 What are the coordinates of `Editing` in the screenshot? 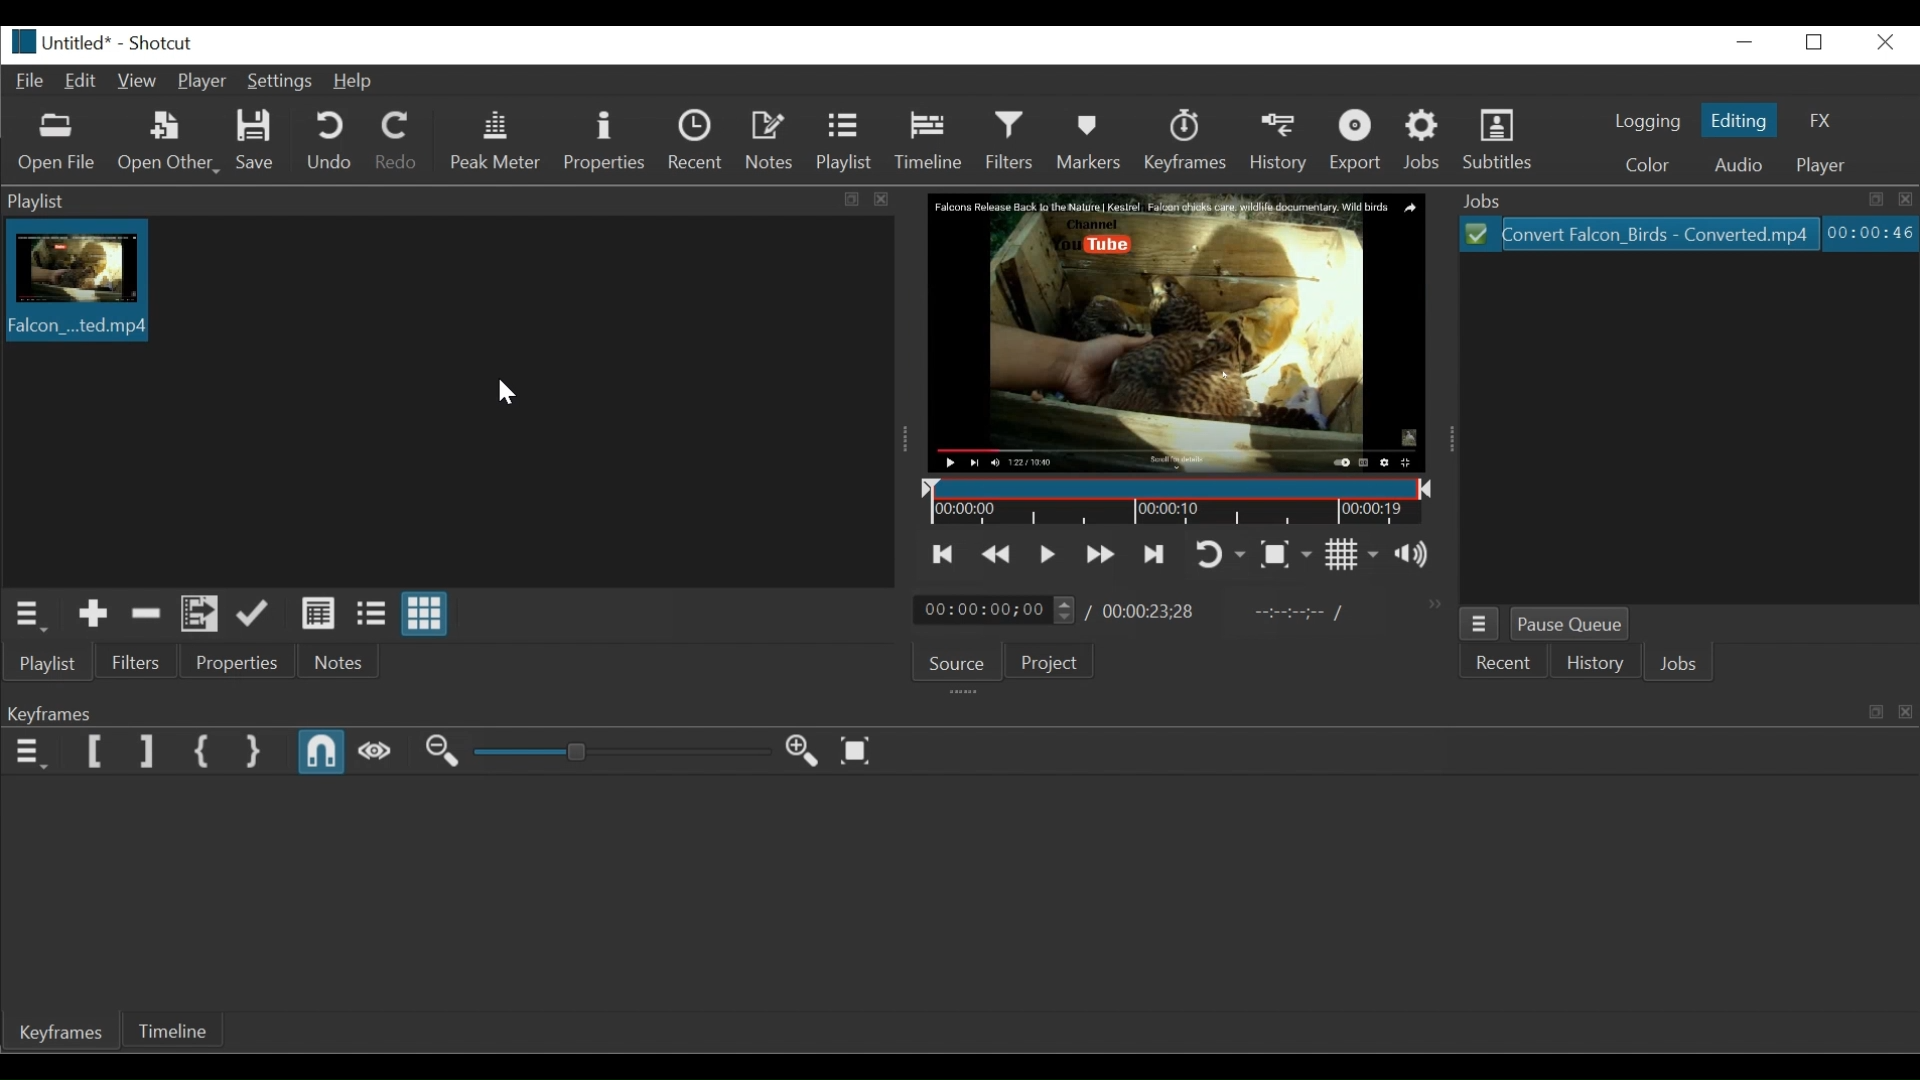 It's located at (1739, 118).